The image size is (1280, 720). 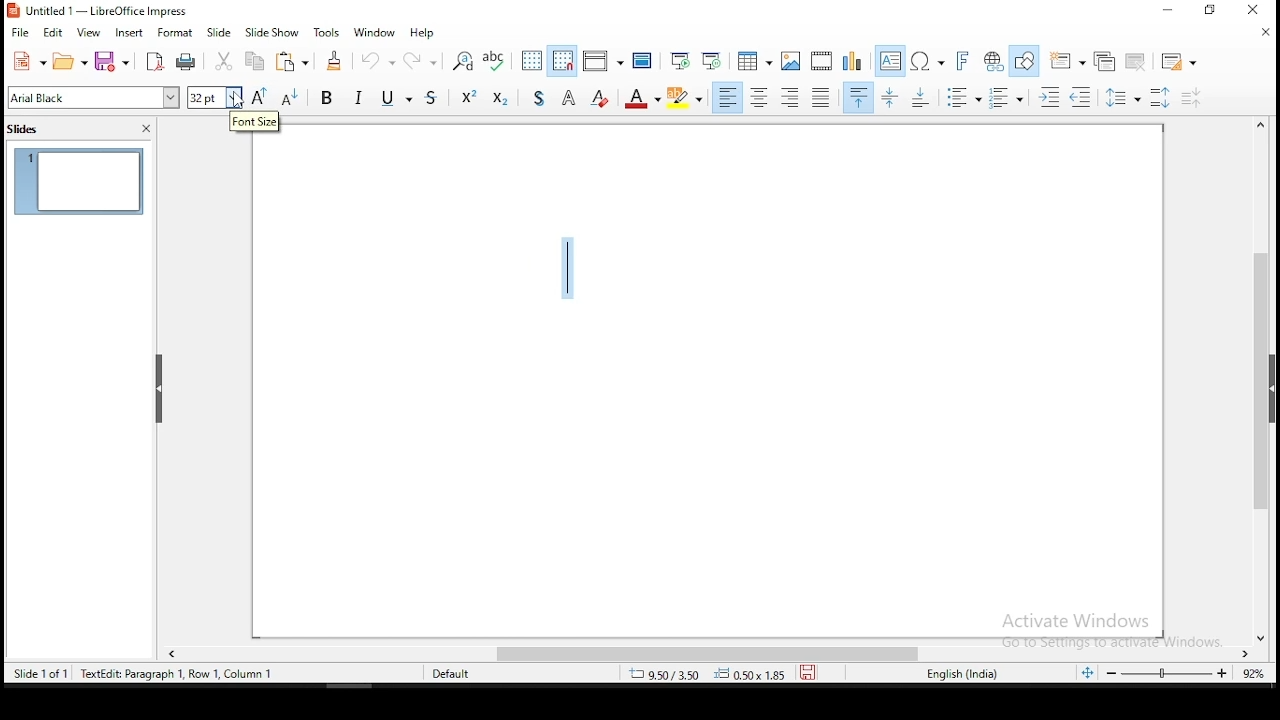 I want to click on Line Spacing, so click(x=1124, y=97).